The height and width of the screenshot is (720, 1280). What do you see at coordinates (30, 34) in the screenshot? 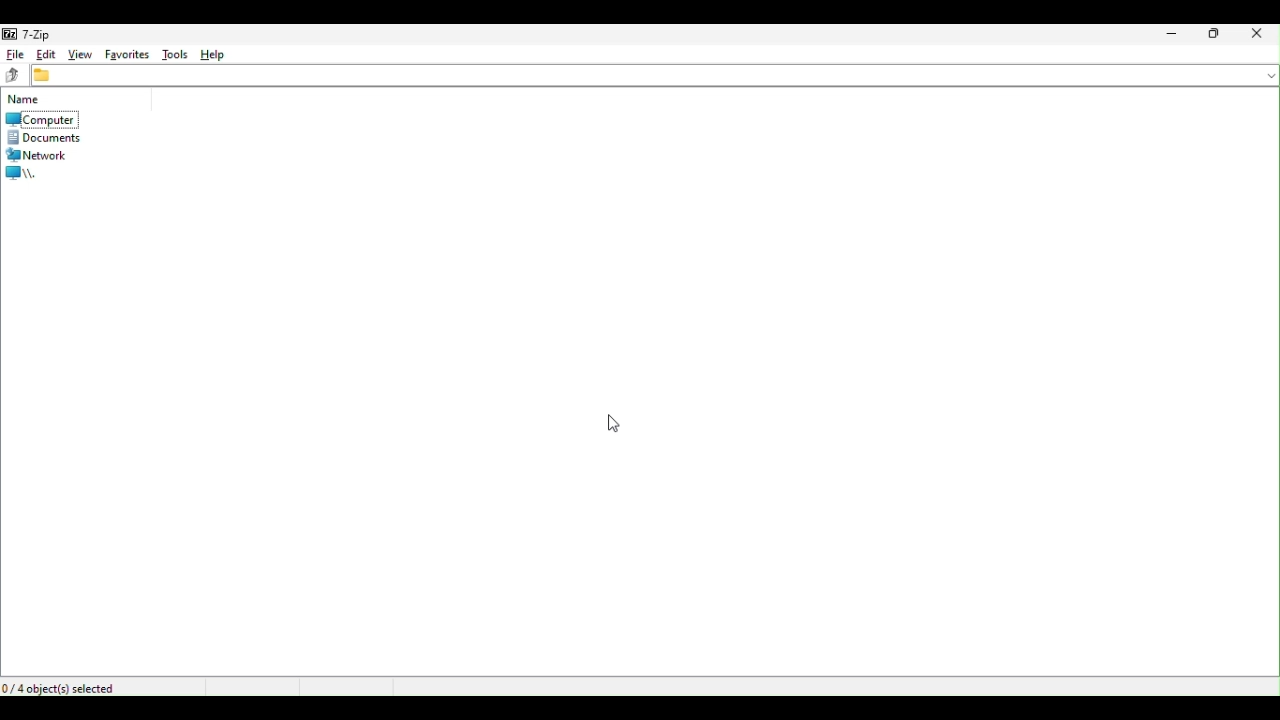
I see `7 zip ` at bounding box center [30, 34].